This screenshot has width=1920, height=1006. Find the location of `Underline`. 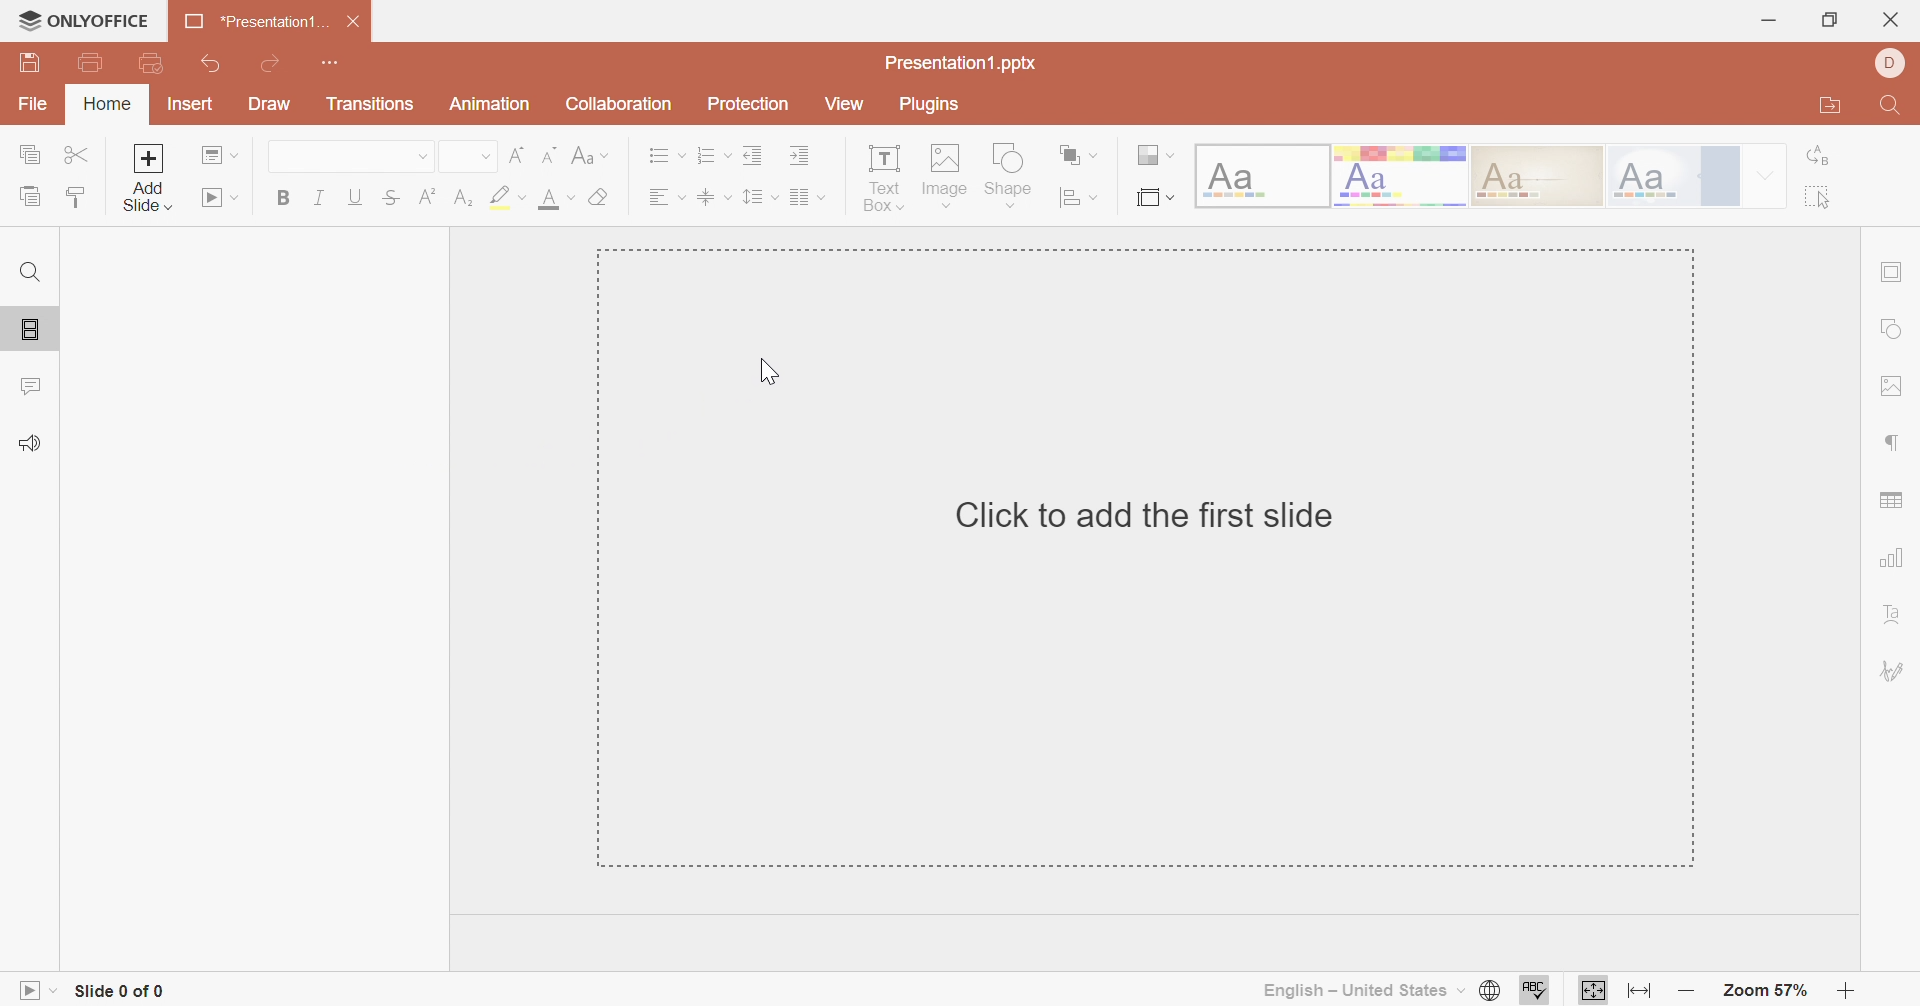

Underline is located at coordinates (354, 197).